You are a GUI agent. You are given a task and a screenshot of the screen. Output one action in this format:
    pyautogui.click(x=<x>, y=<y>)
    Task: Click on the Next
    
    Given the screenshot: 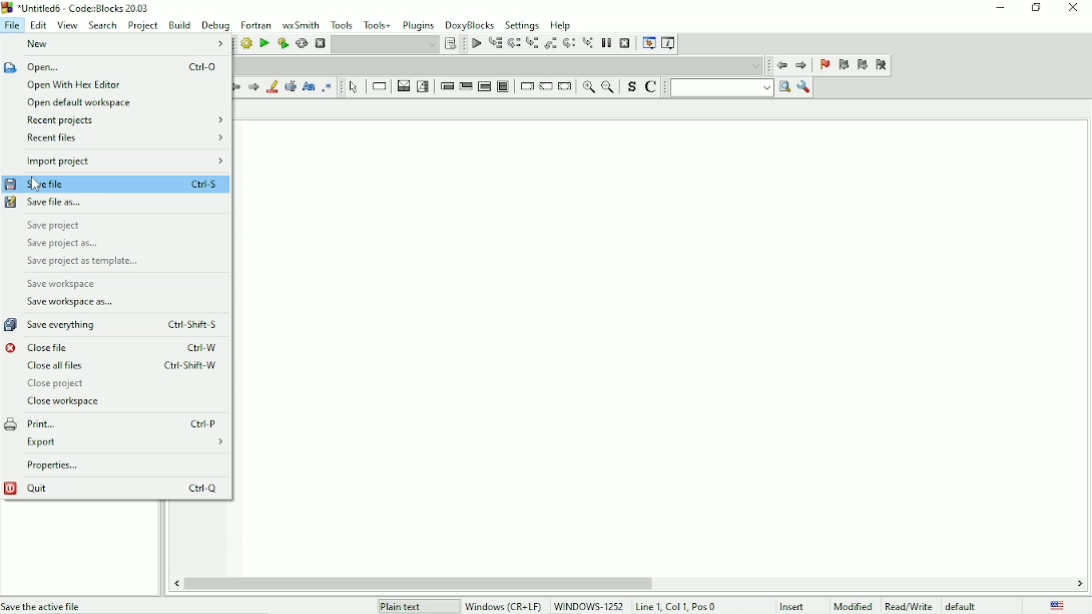 What is the action you would take?
    pyautogui.click(x=254, y=87)
    